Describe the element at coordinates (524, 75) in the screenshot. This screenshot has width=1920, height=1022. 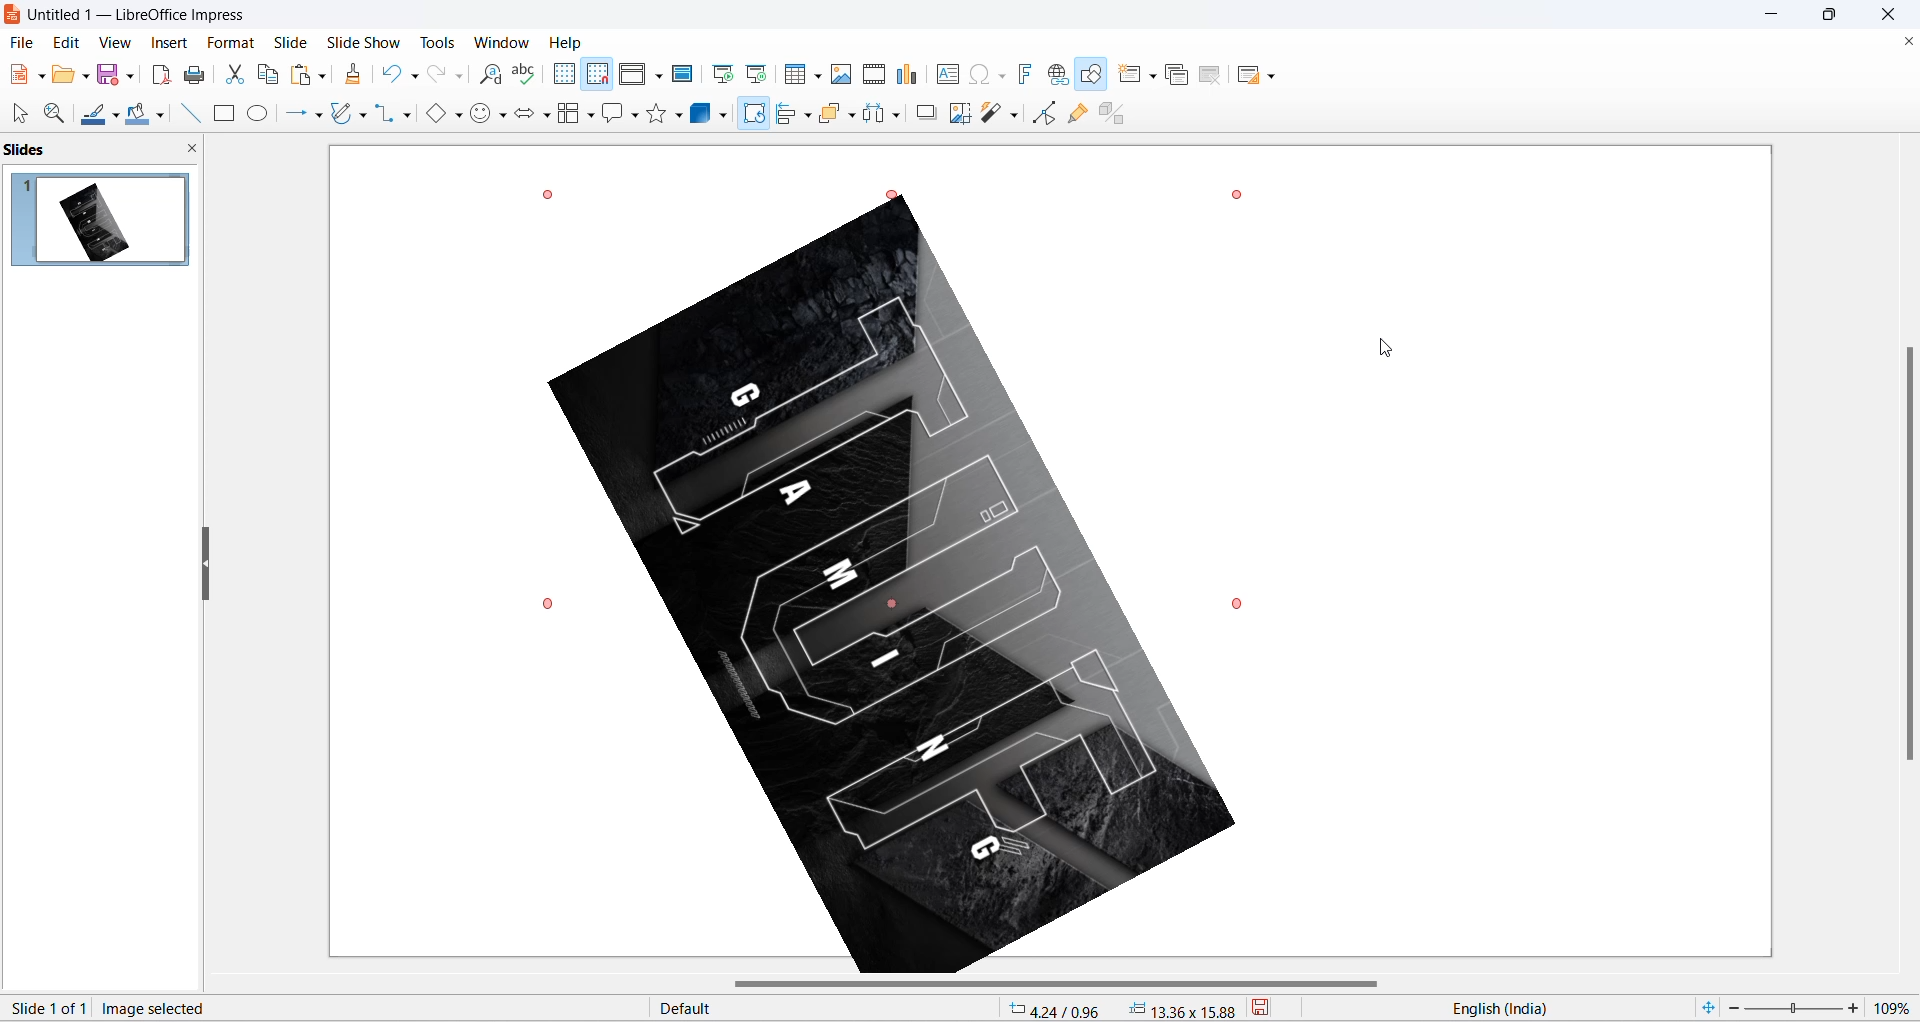
I see `spelling` at that location.